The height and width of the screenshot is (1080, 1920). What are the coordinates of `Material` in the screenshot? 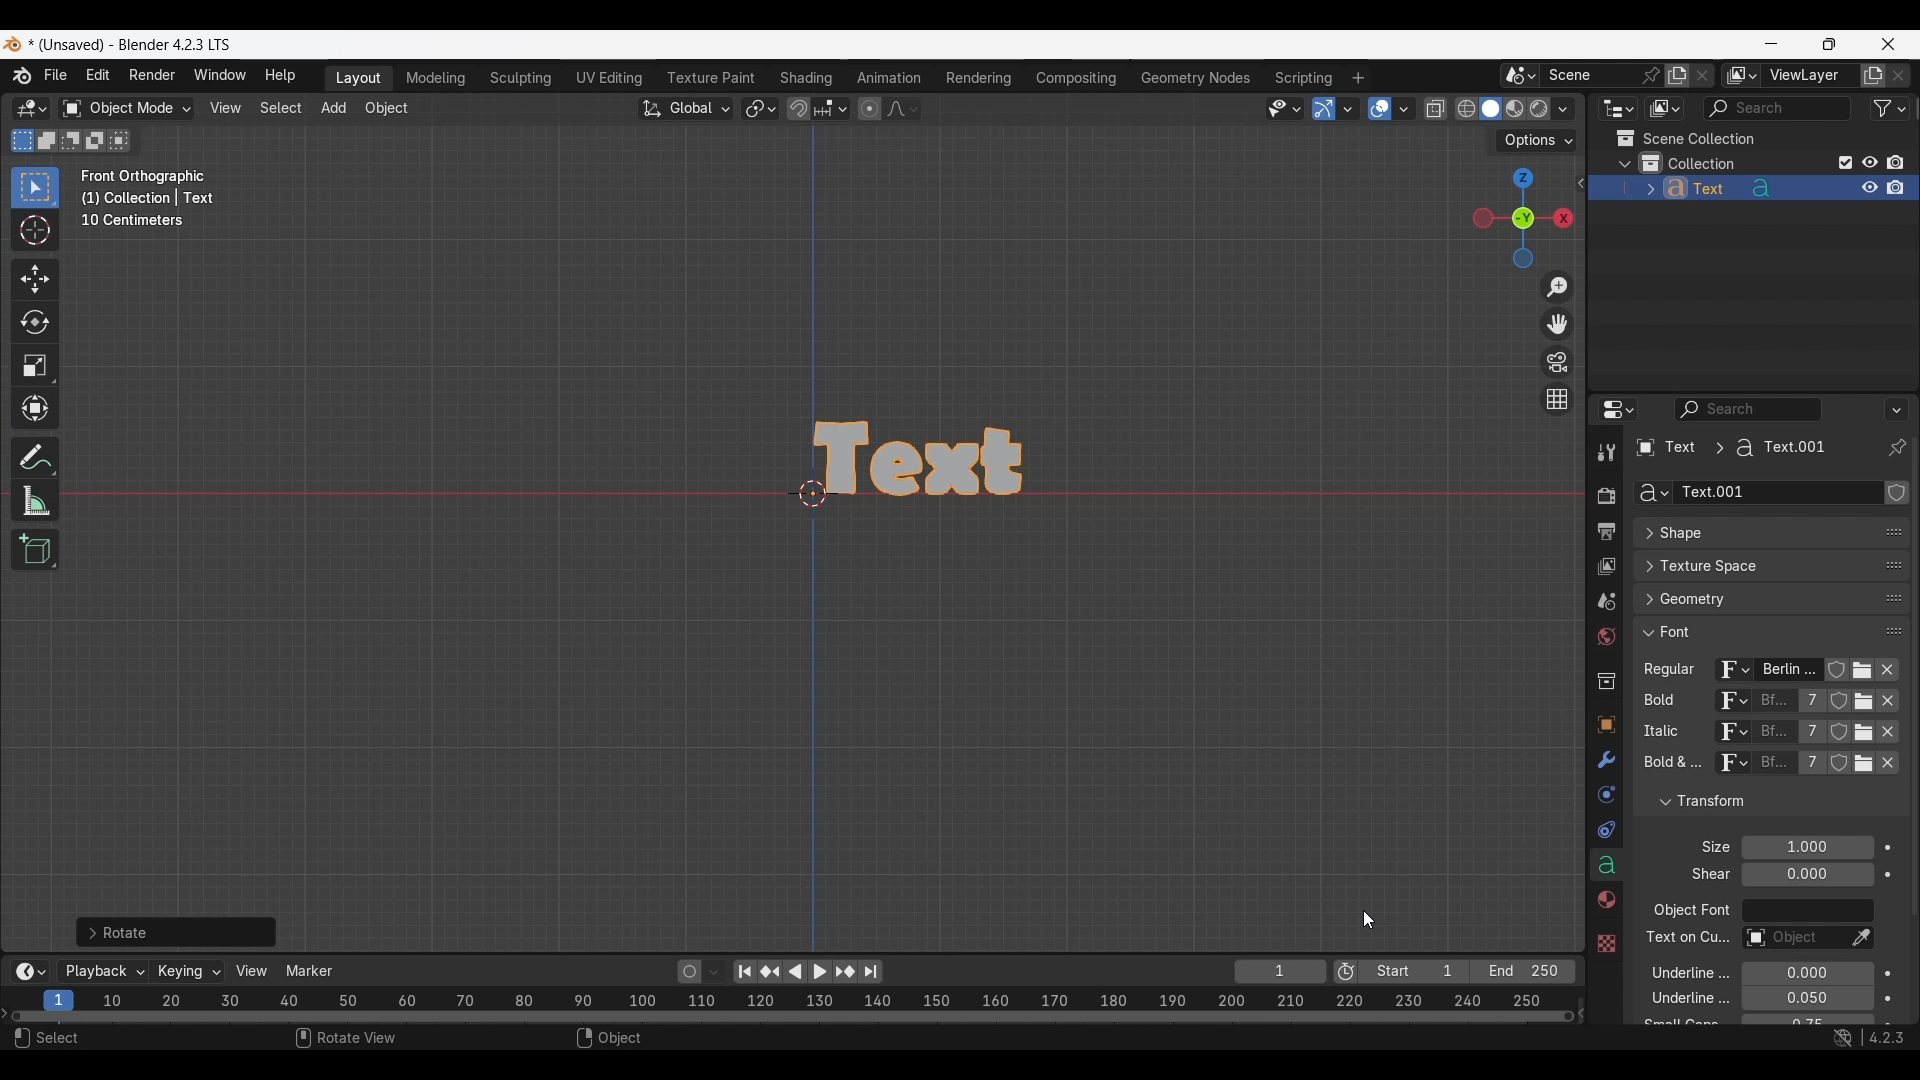 It's located at (1603, 901).